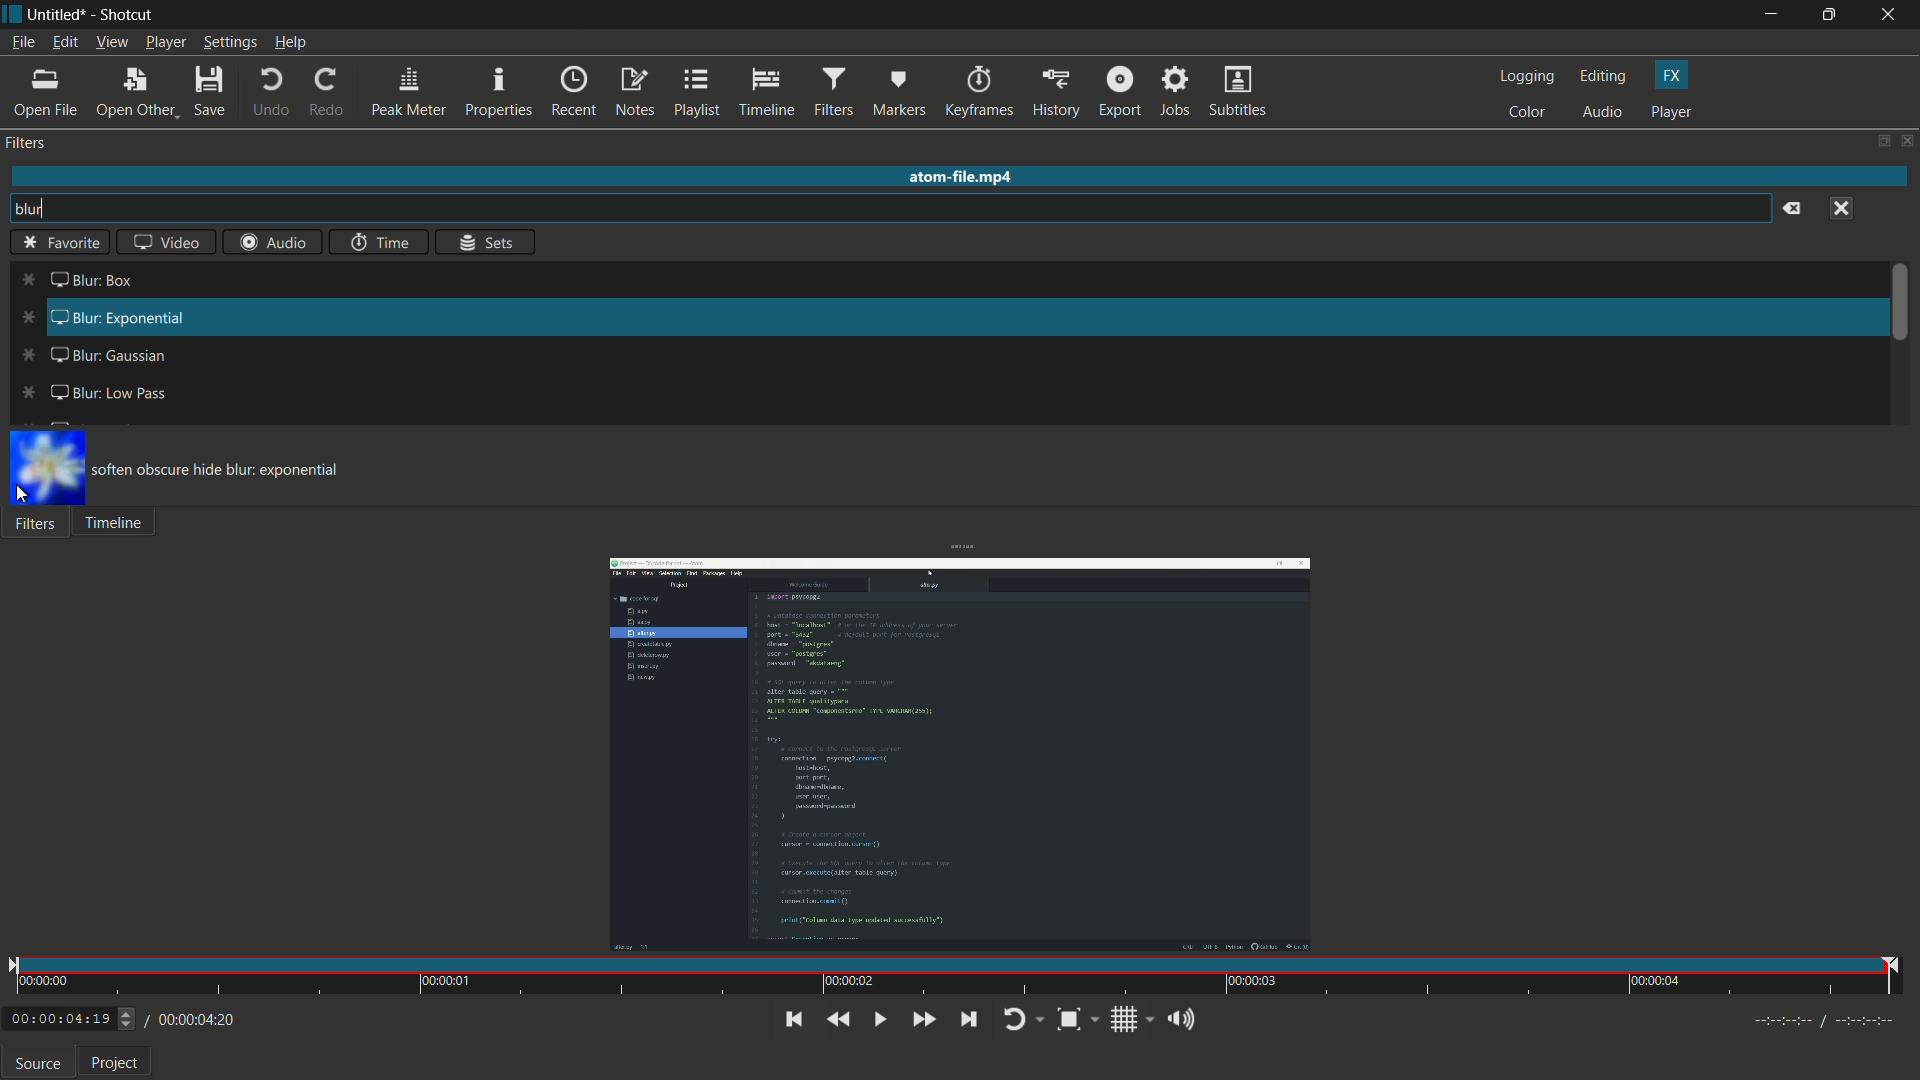 The image size is (1920, 1080). I want to click on minimize, so click(1777, 15).